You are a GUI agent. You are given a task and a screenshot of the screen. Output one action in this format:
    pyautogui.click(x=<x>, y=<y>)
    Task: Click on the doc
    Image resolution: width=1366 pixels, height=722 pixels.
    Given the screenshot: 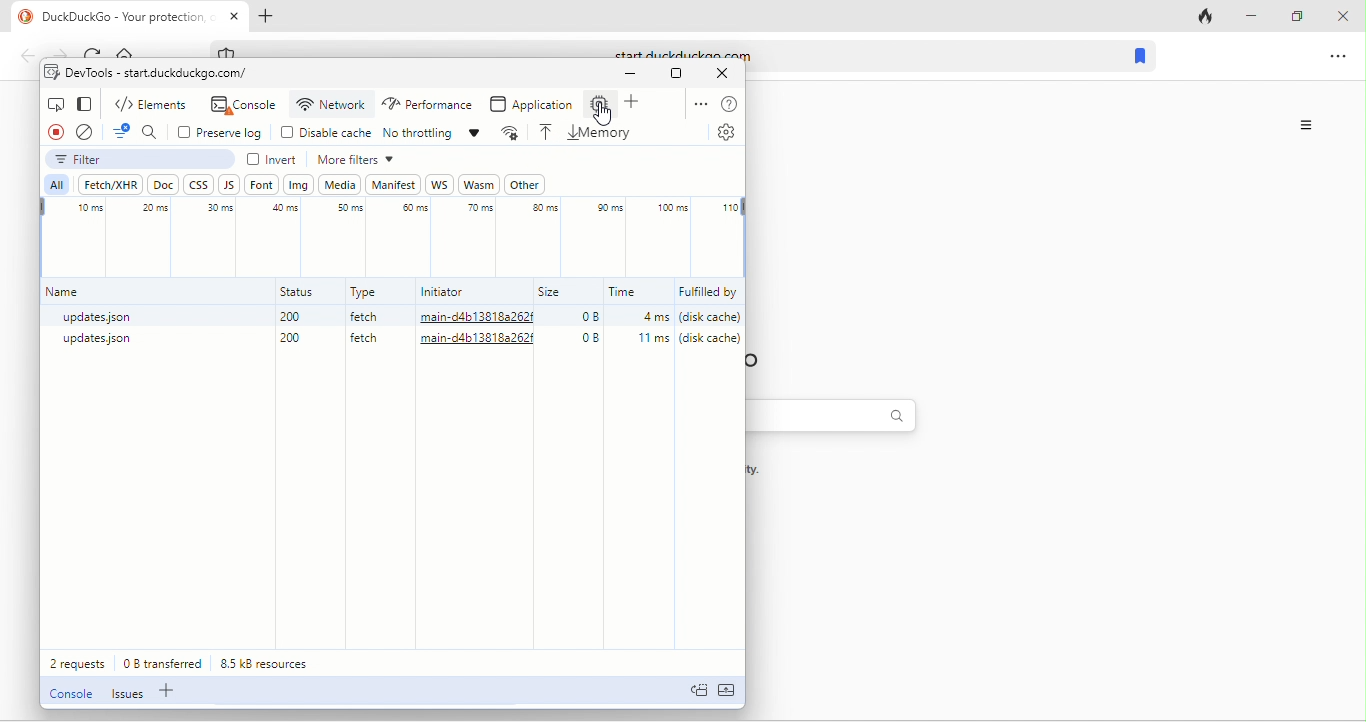 What is the action you would take?
    pyautogui.click(x=167, y=184)
    